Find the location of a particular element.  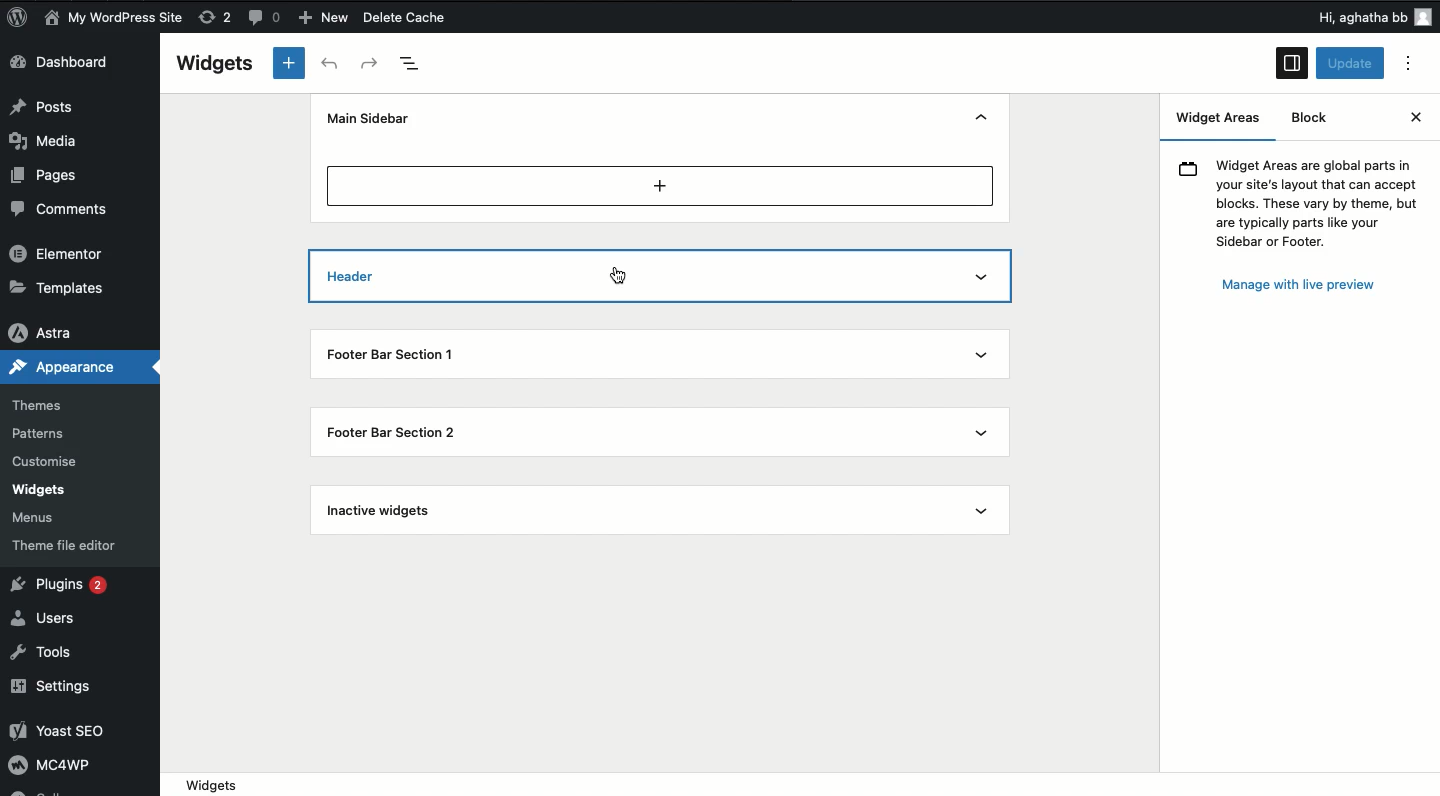

Document overview is located at coordinates (418, 63).